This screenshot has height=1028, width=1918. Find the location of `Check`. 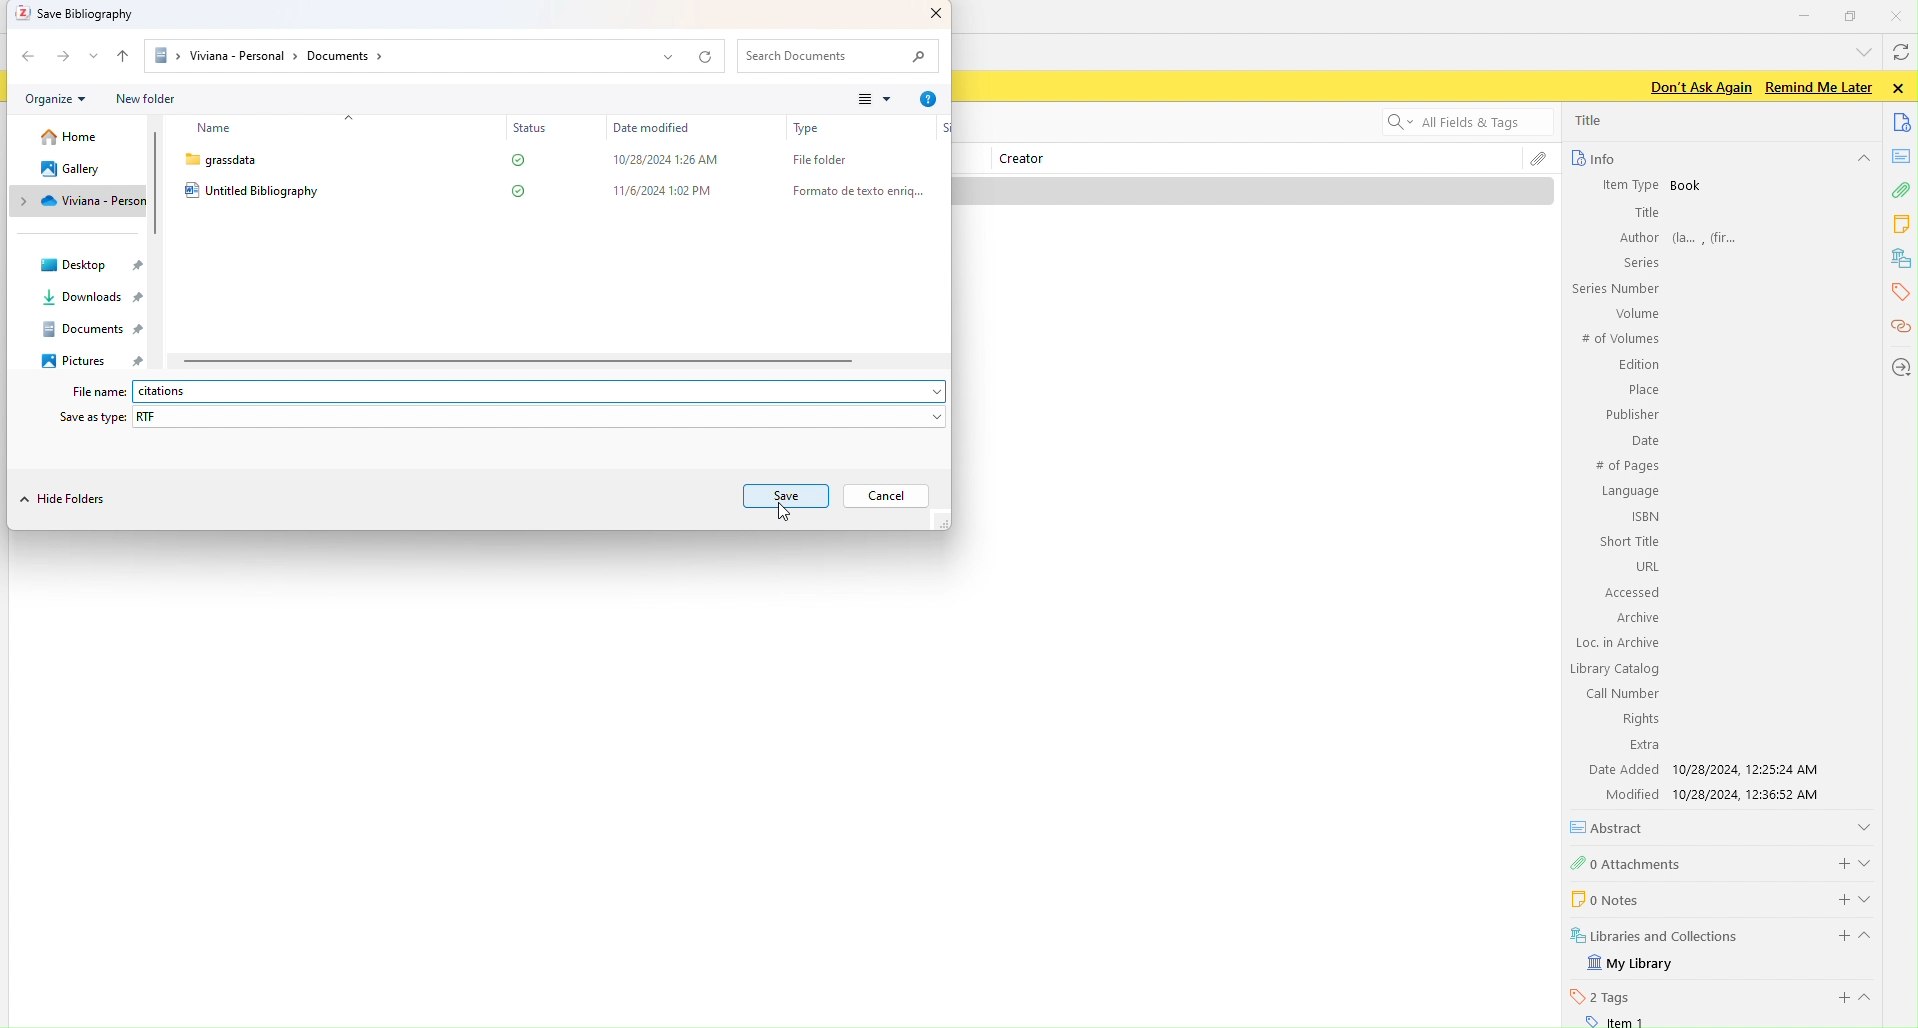

Check is located at coordinates (516, 190).